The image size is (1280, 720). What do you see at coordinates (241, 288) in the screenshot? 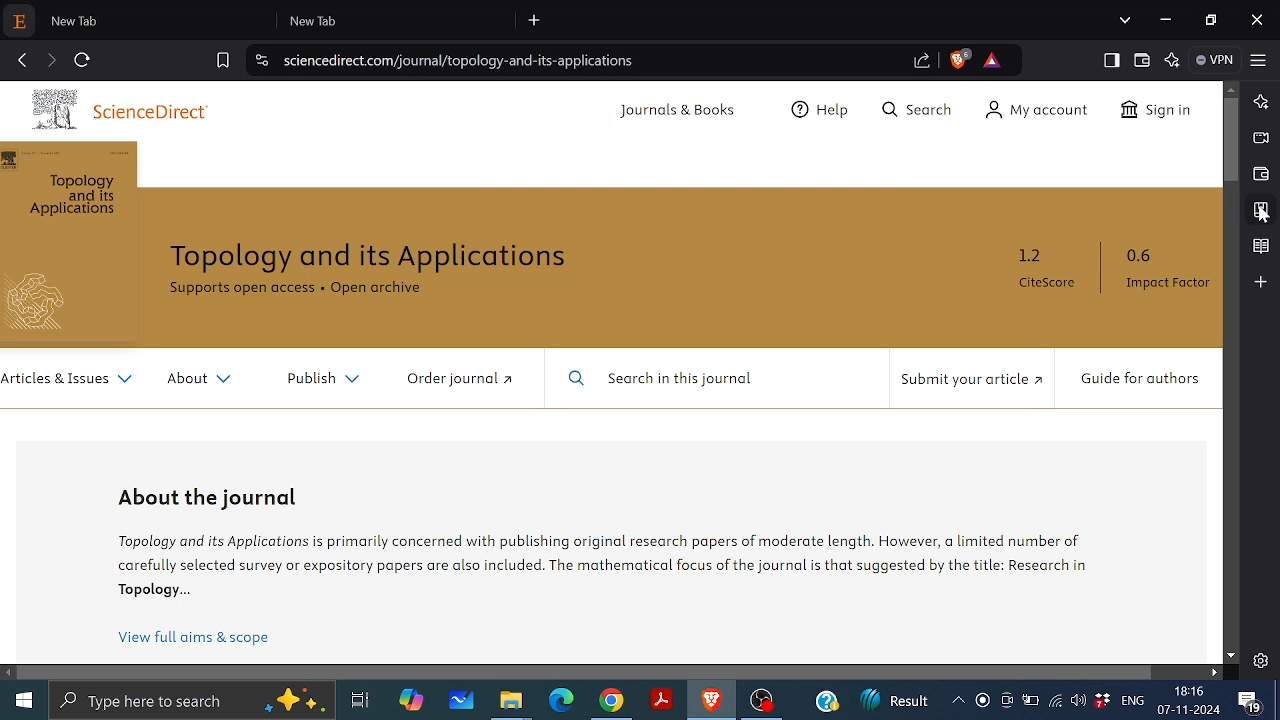
I see `Supports open access` at bounding box center [241, 288].